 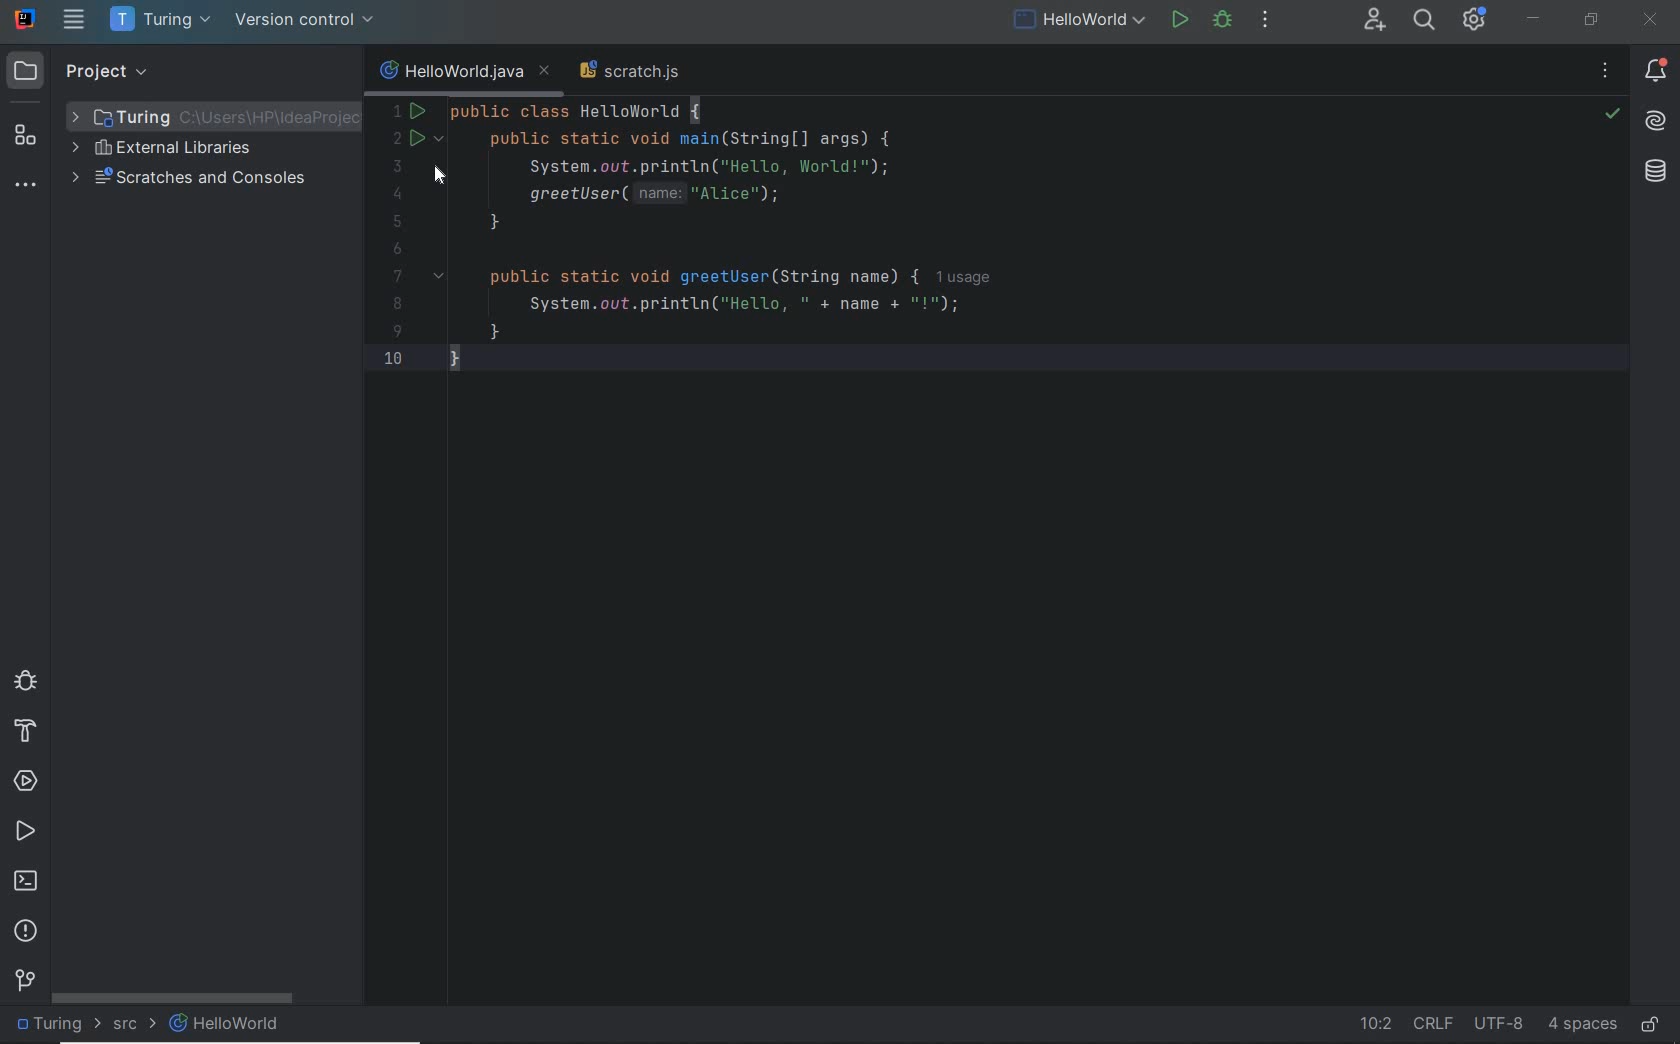 What do you see at coordinates (28, 978) in the screenshot?
I see `Git` at bounding box center [28, 978].